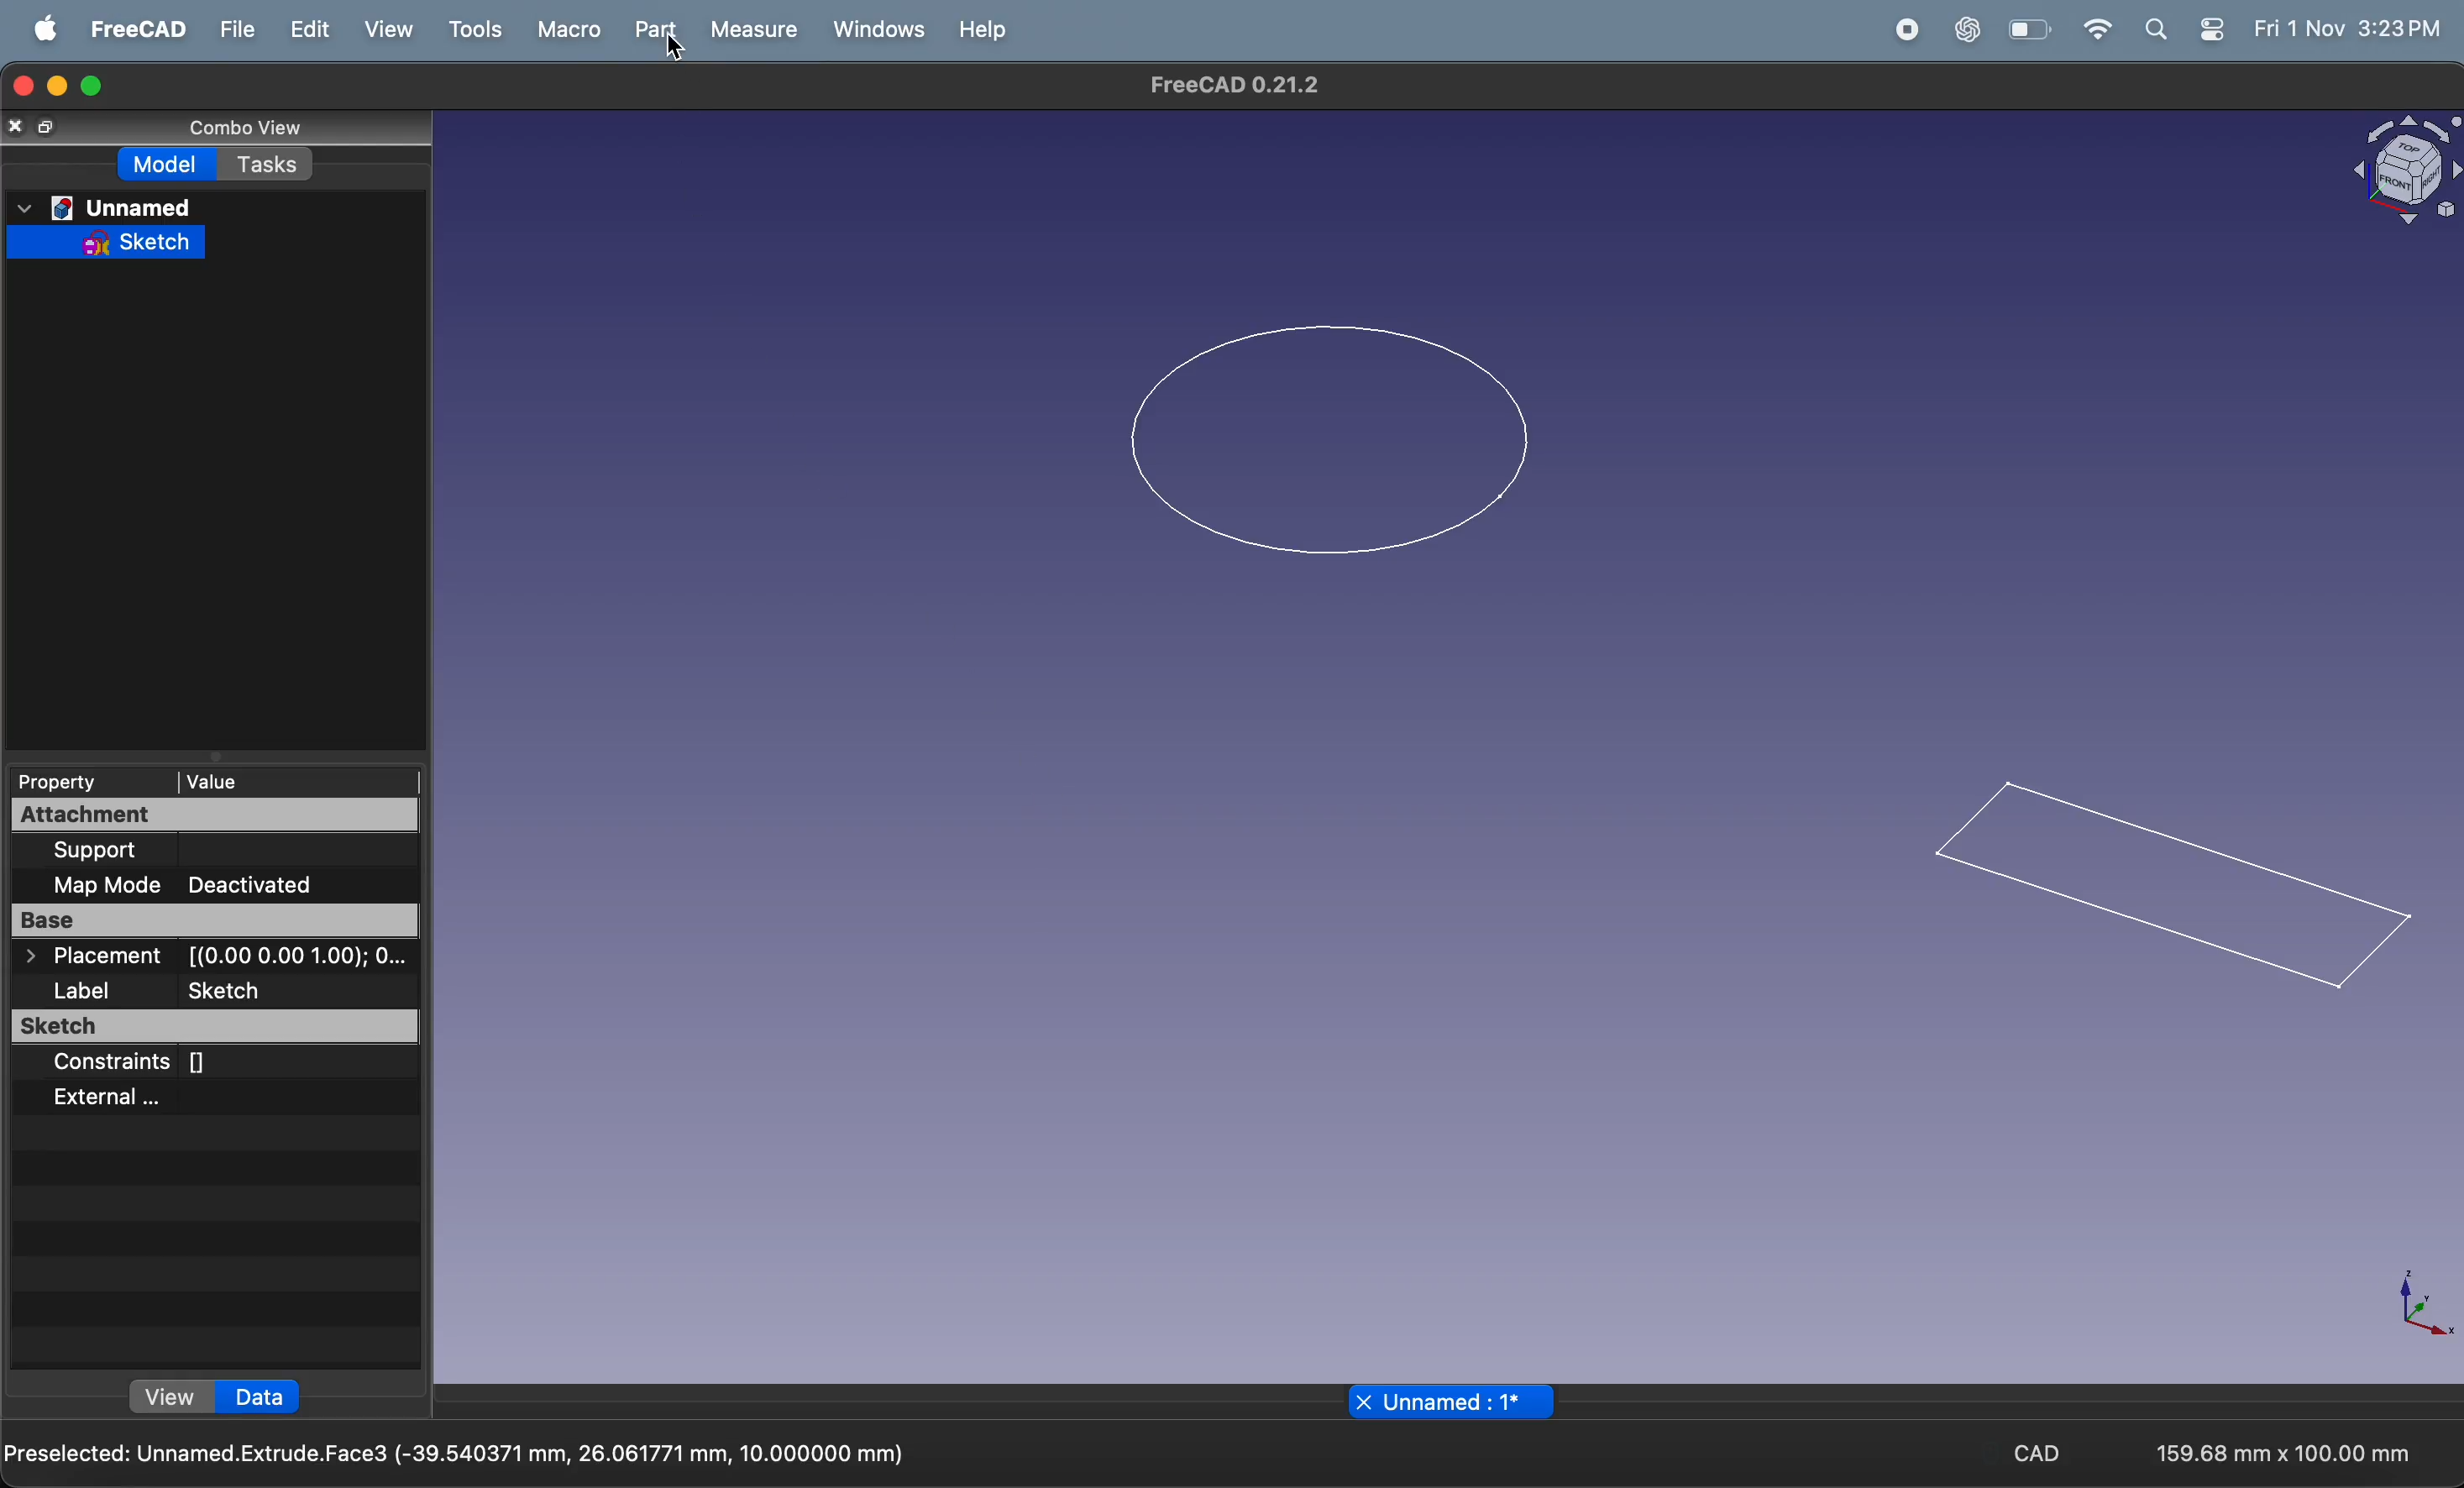 This screenshot has height=1488, width=2464. I want to click on Constraints [], so click(144, 1065).